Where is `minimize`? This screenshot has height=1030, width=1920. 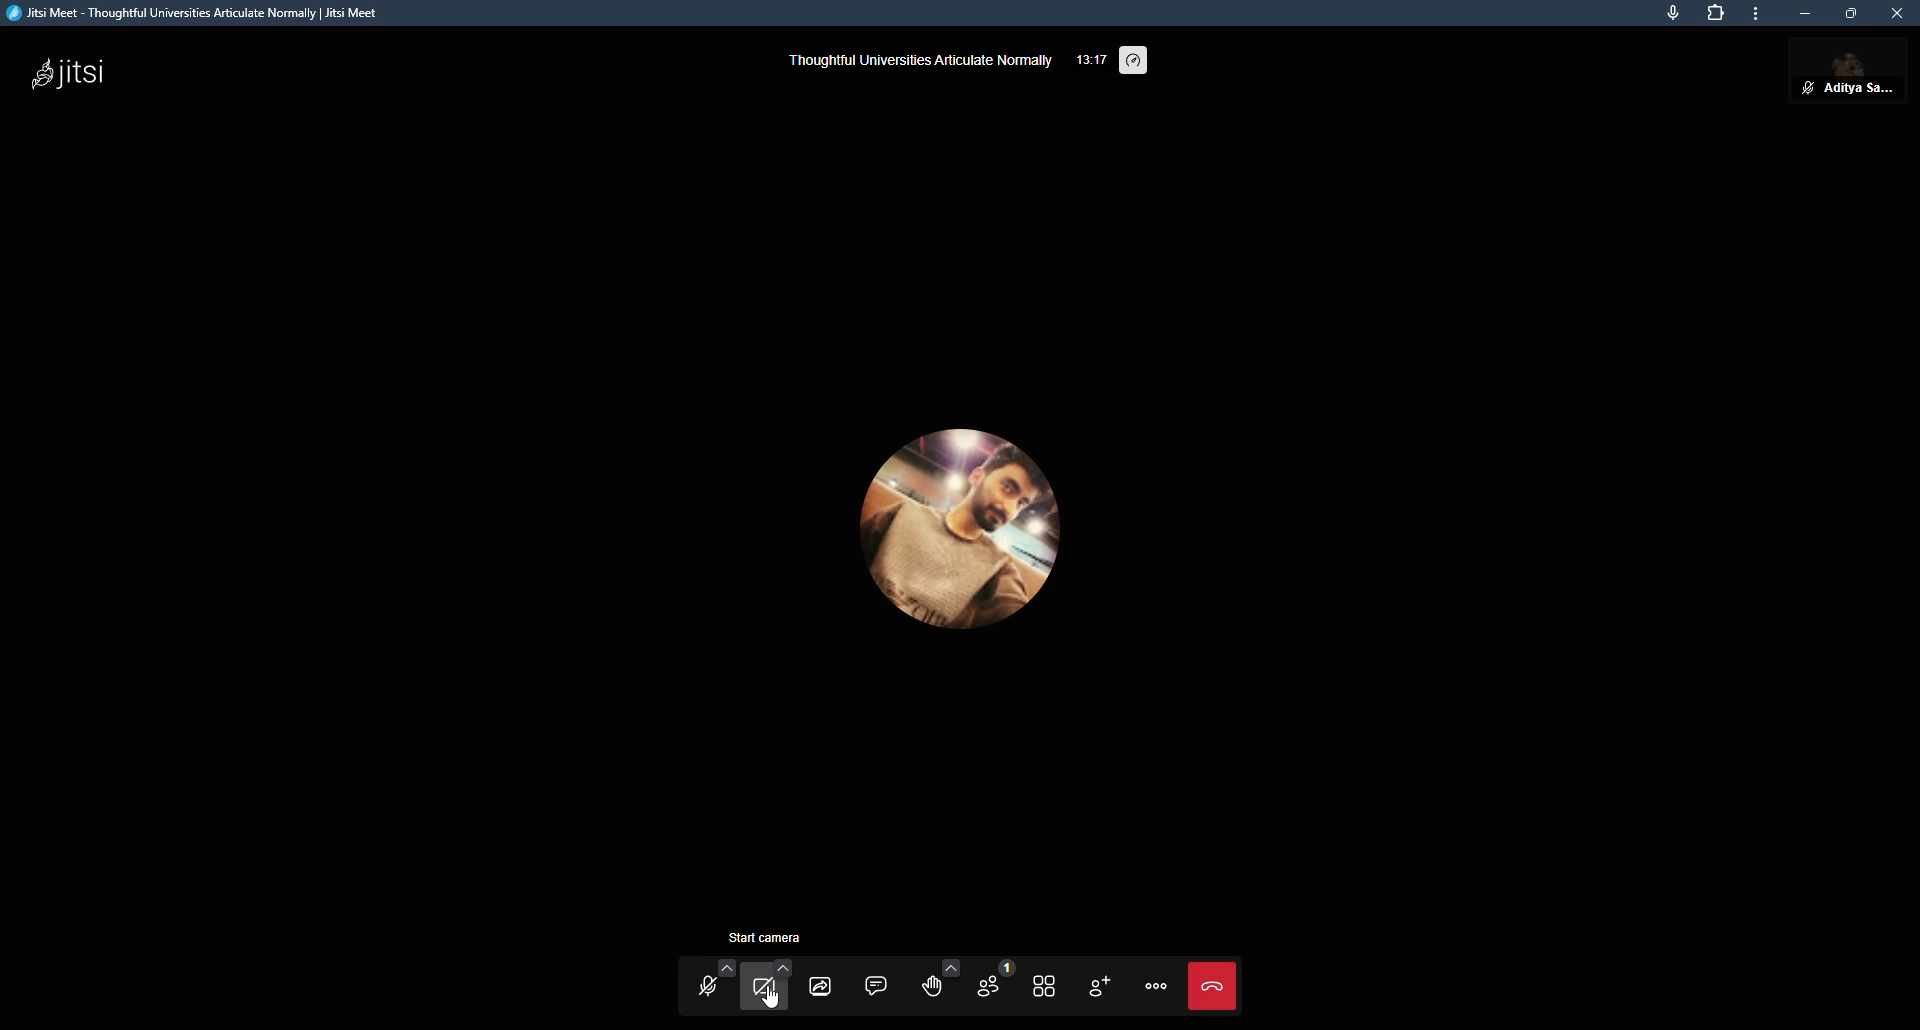
minimize is located at coordinates (1804, 13).